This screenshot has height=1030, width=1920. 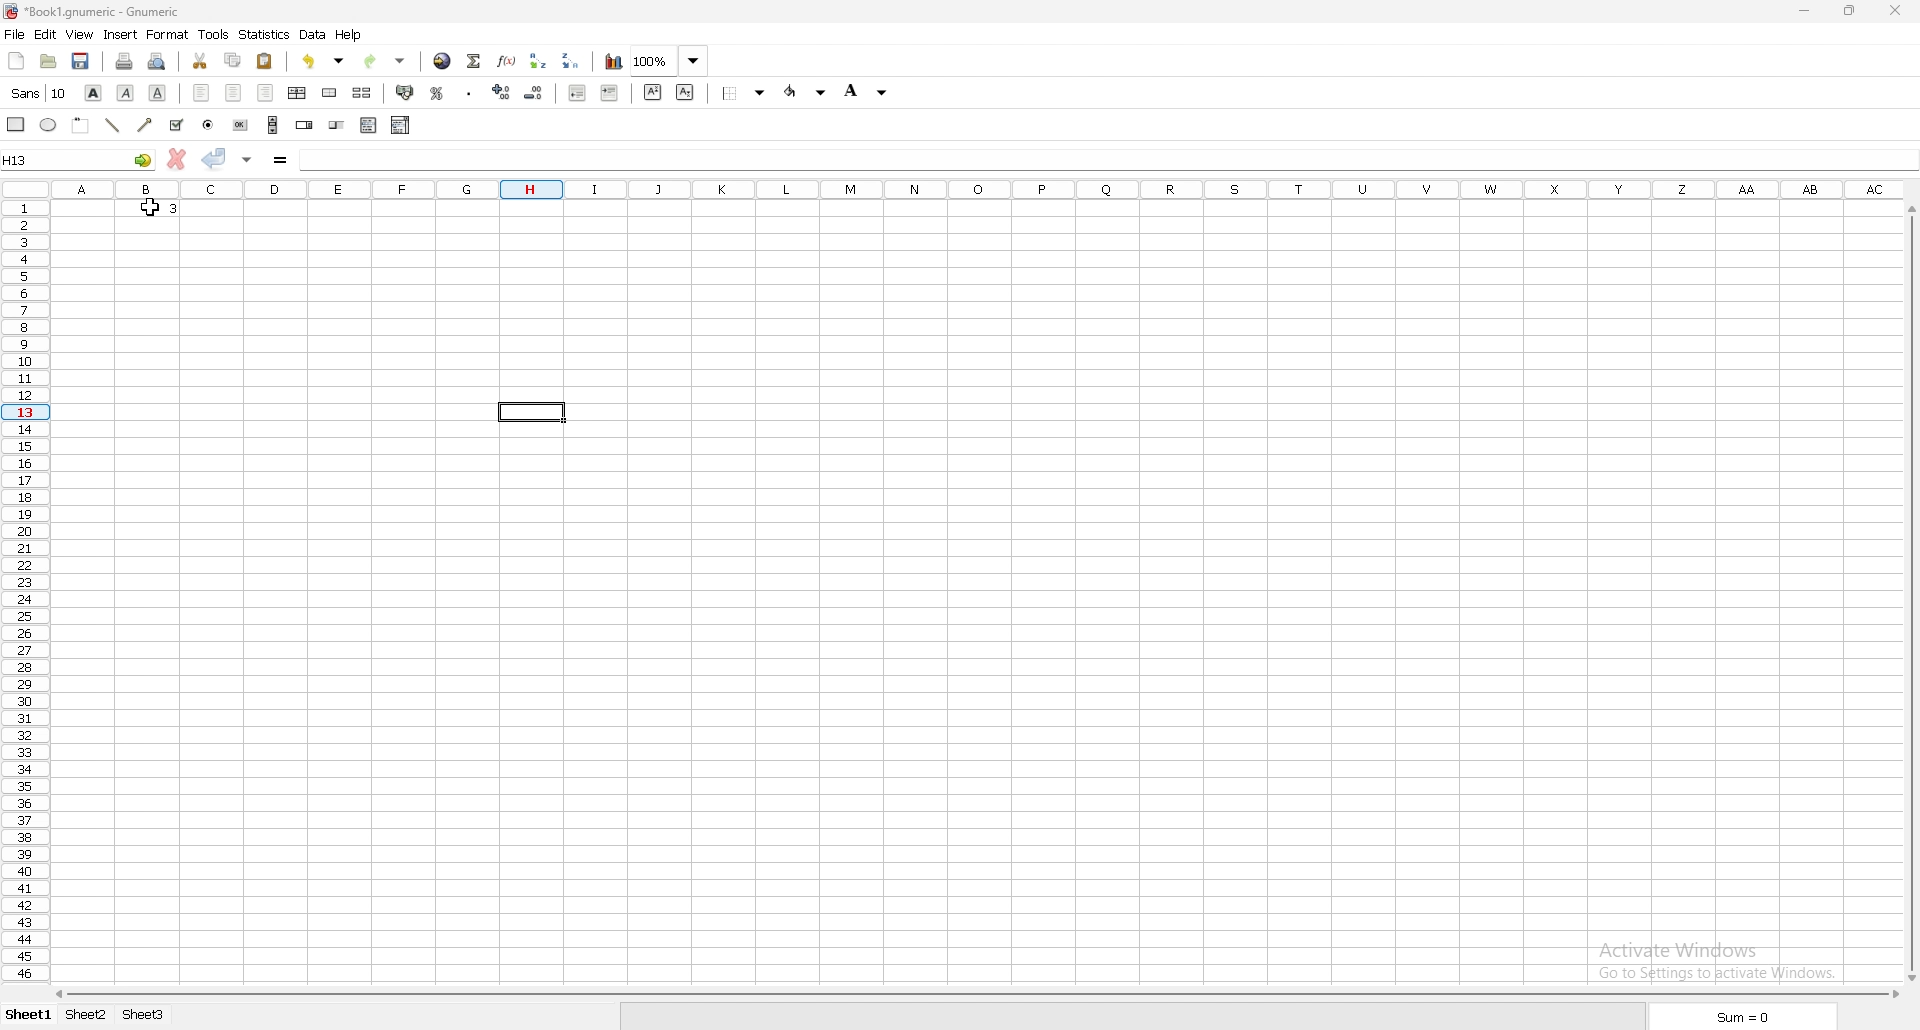 What do you see at coordinates (579, 94) in the screenshot?
I see `decrease indent` at bounding box center [579, 94].